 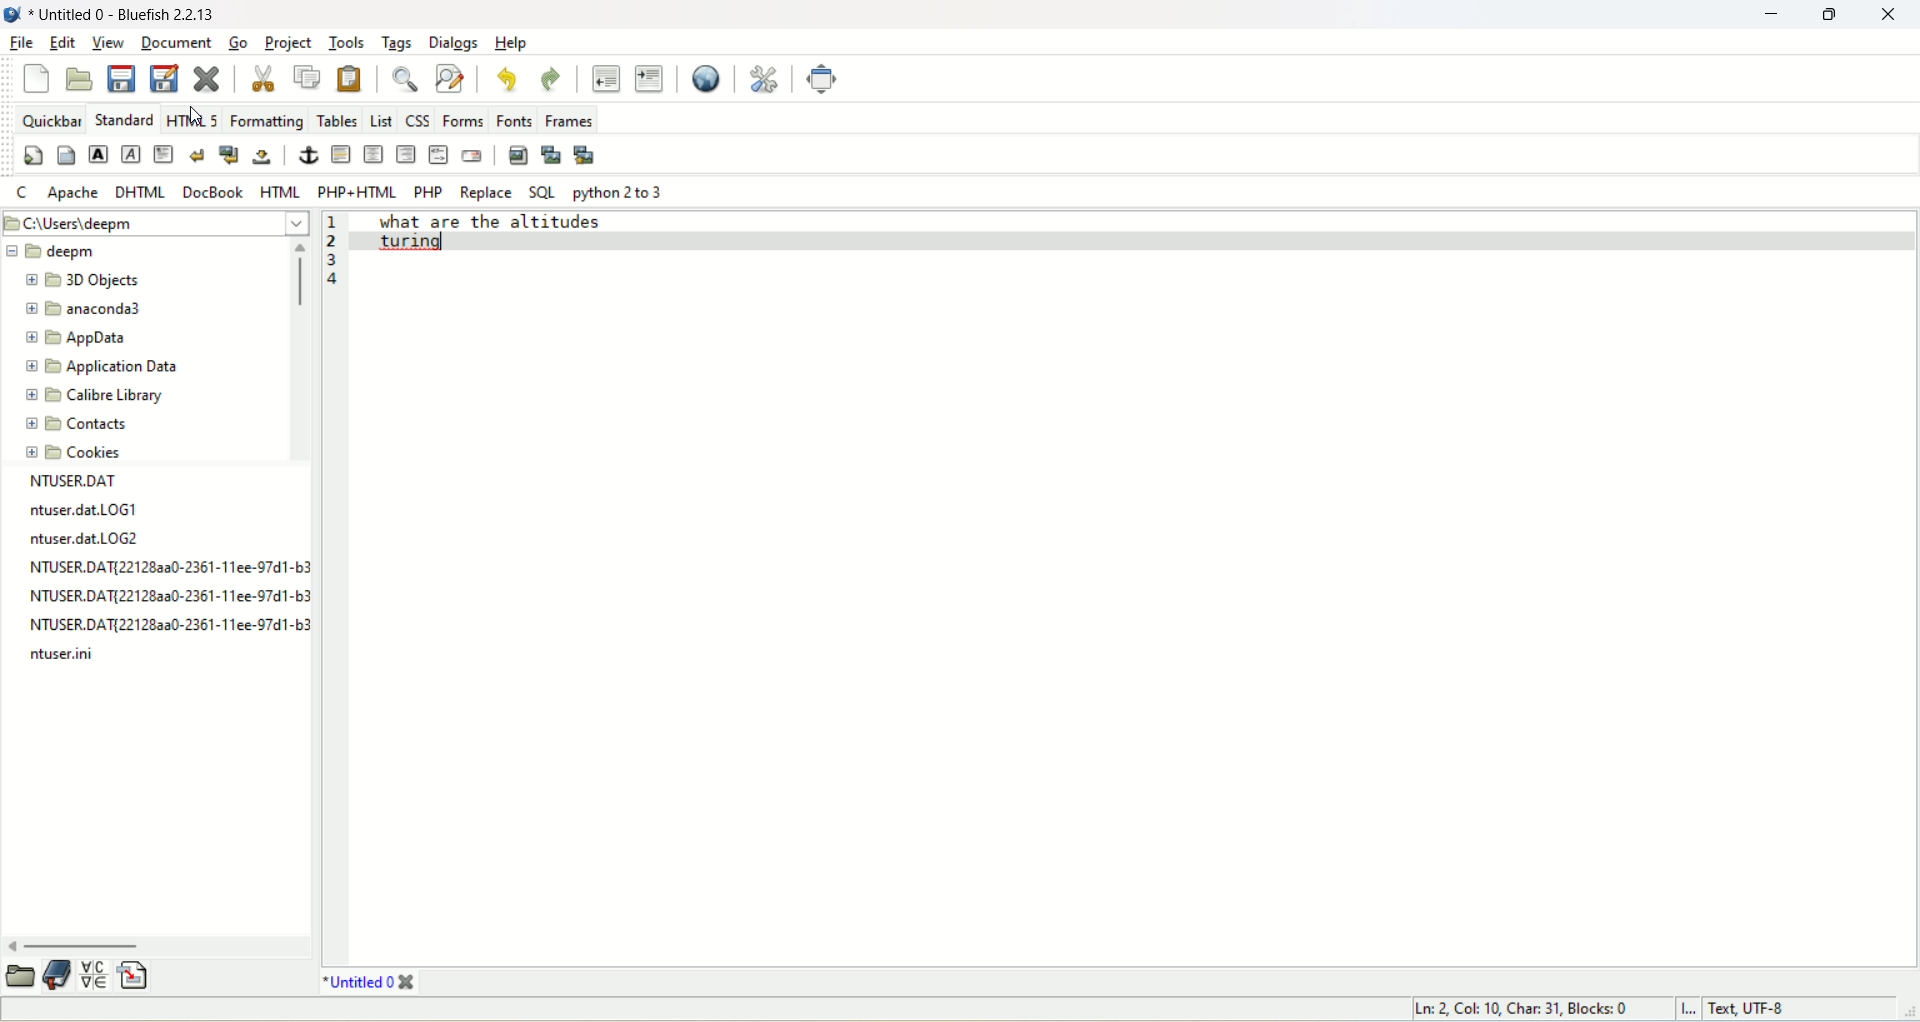 What do you see at coordinates (460, 119) in the screenshot?
I see `forms` at bounding box center [460, 119].